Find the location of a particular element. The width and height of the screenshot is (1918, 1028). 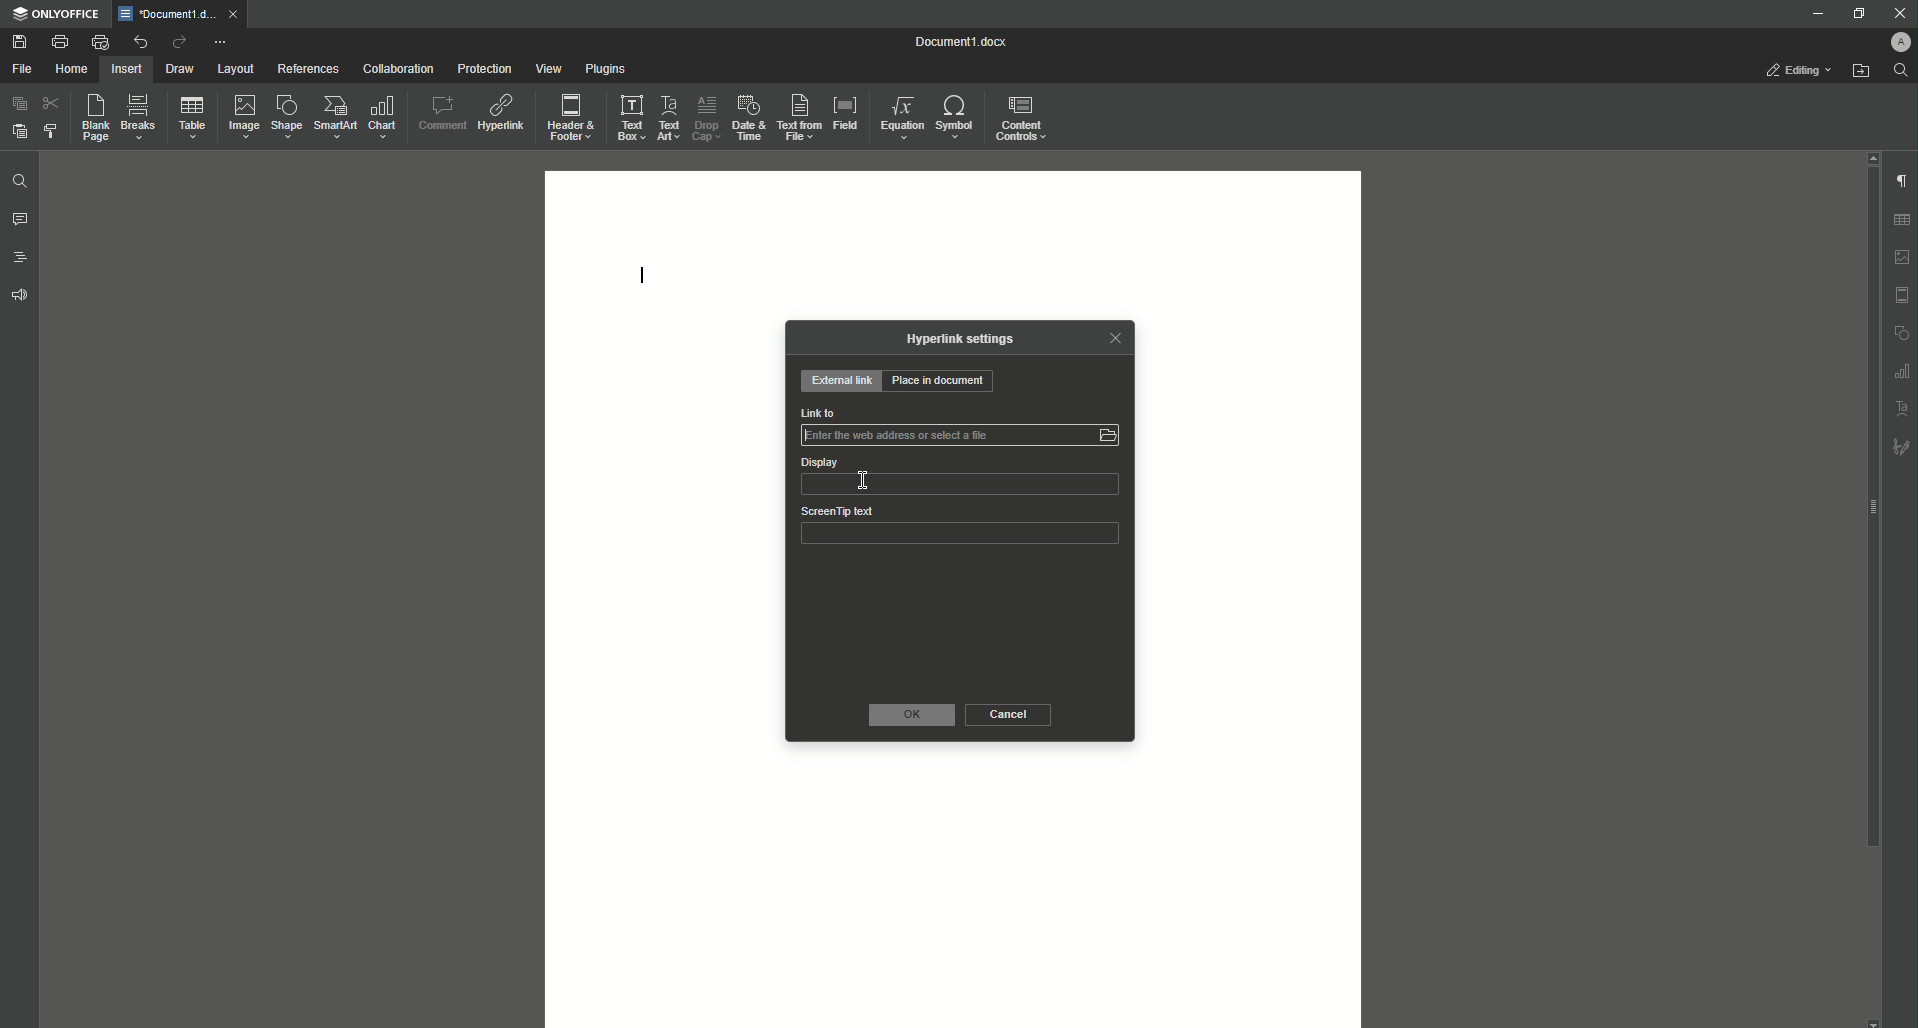

Headings is located at coordinates (20, 258).